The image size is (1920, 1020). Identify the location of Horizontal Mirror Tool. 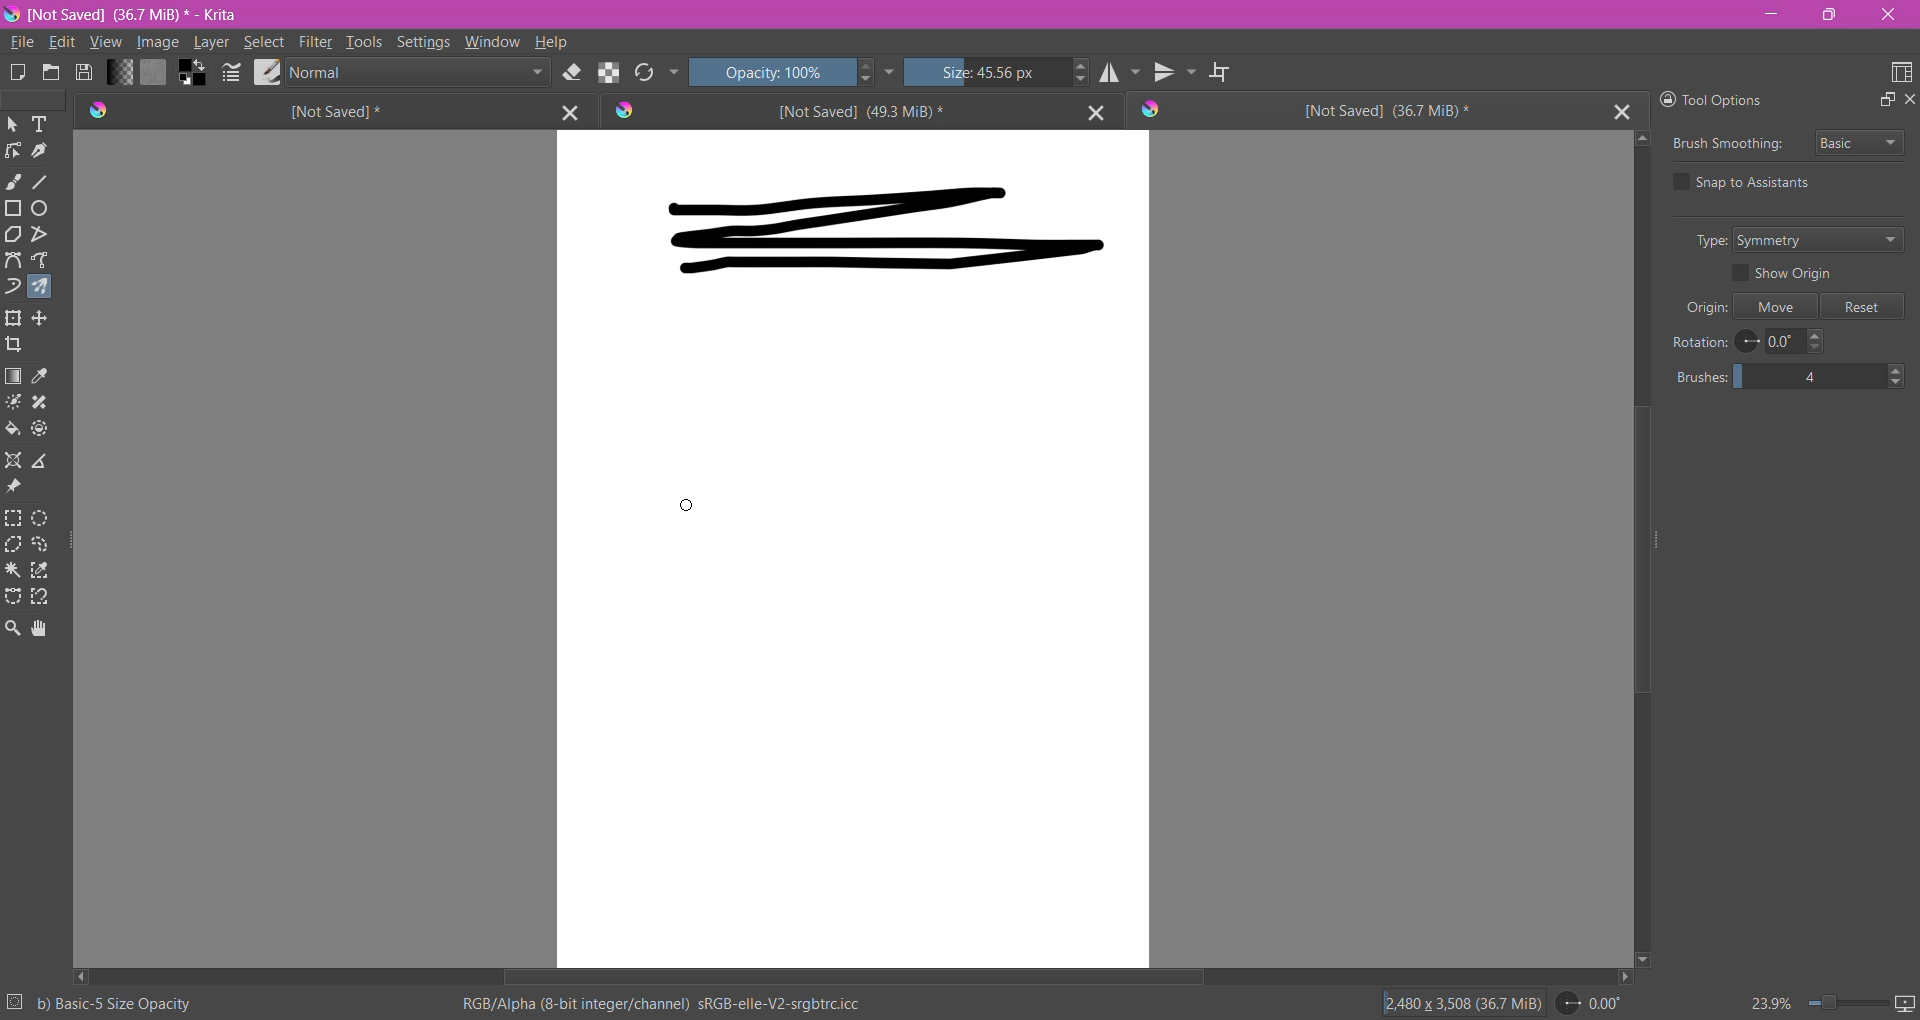
(1119, 73).